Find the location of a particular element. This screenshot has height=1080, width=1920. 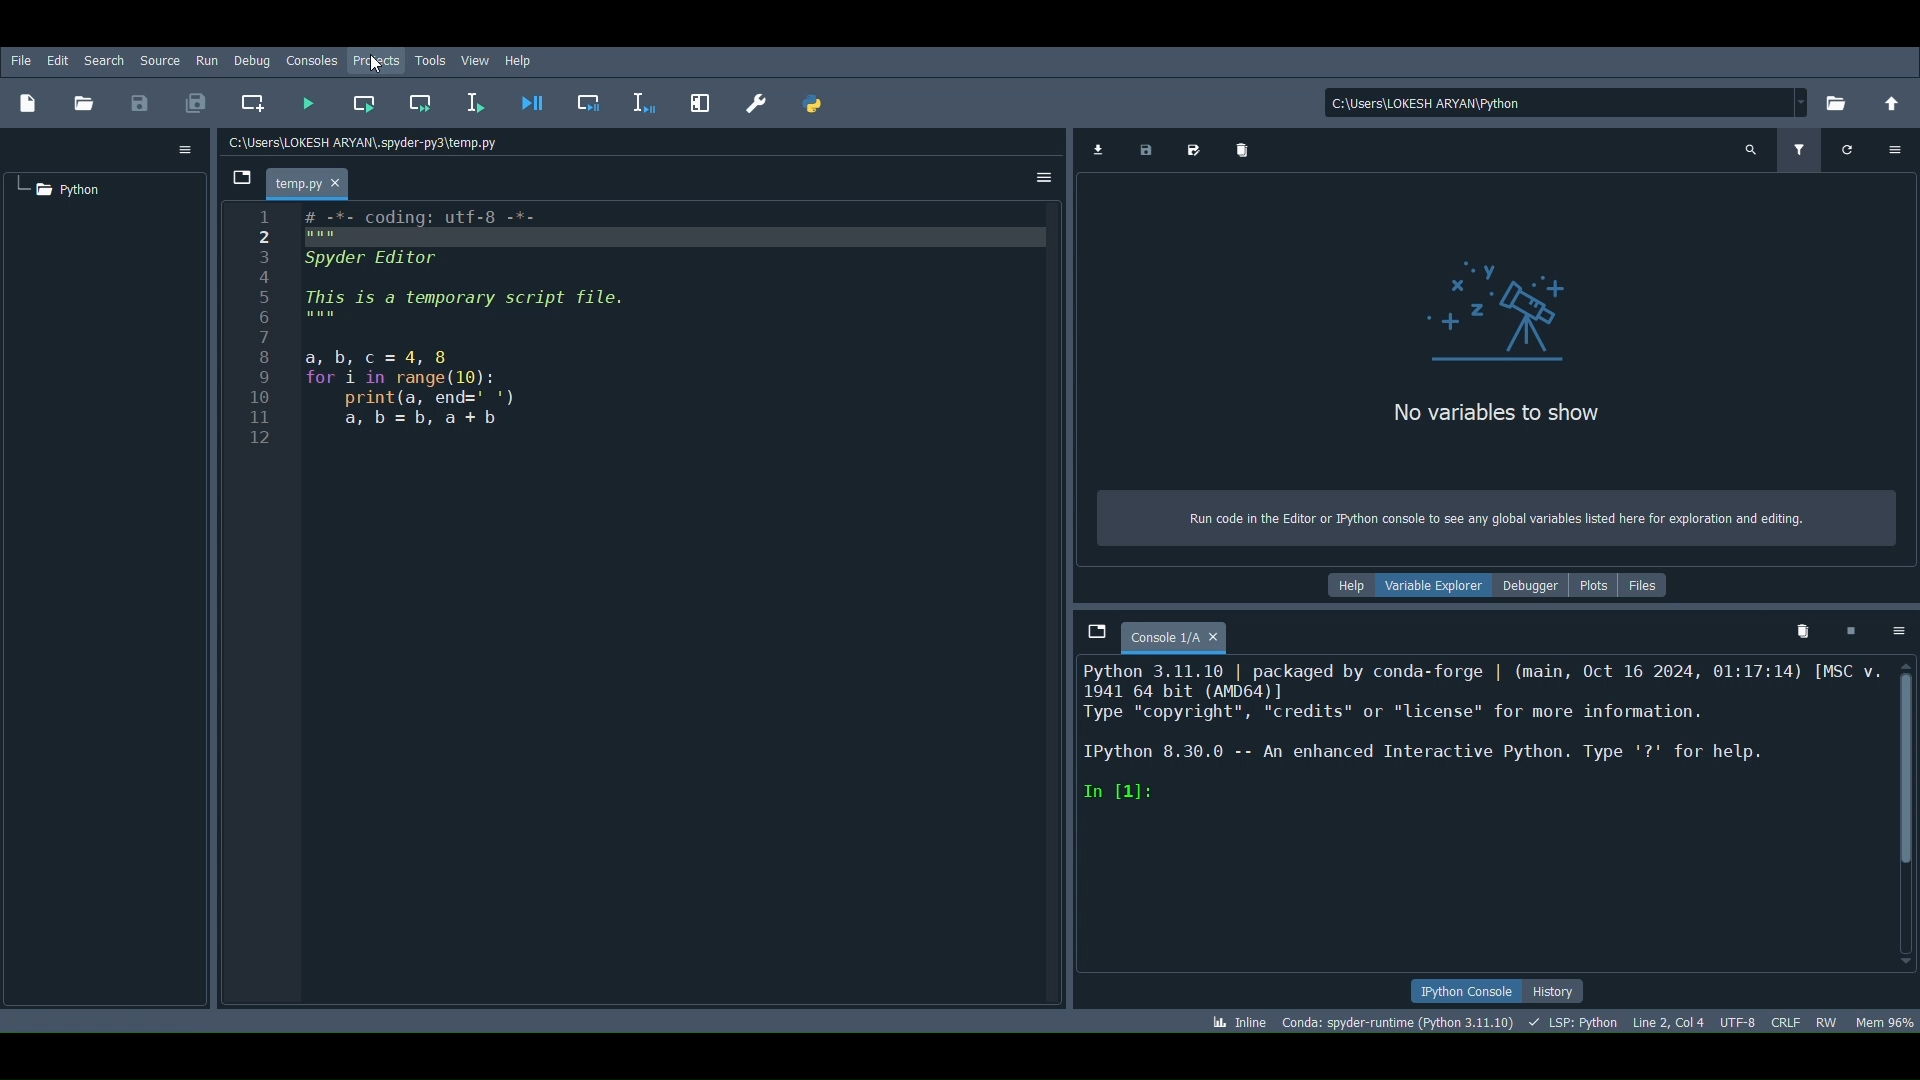

File EOL status is located at coordinates (1788, 1019).